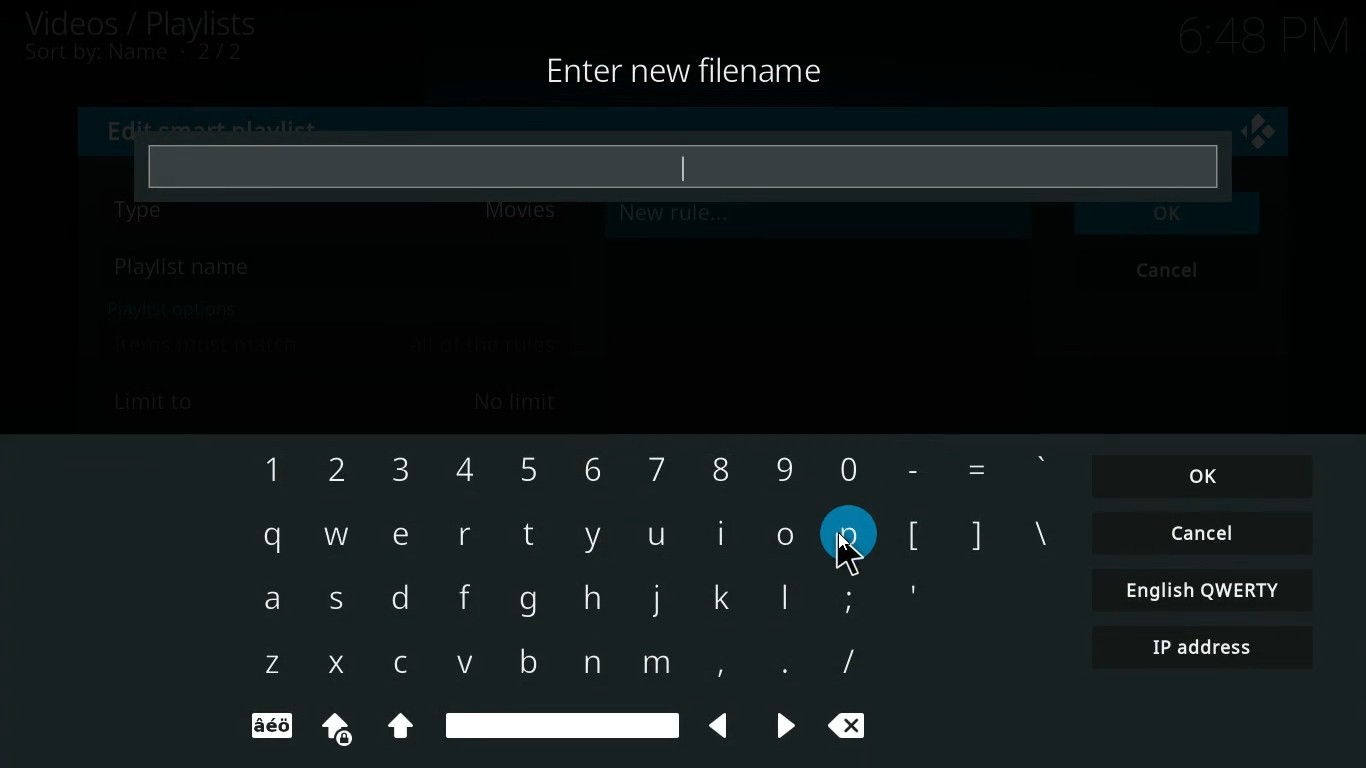 This screenshot has height=768, width=1366. Describe the element at coordinates (854, 728) in the screenshot. I see `backspace` at that location.